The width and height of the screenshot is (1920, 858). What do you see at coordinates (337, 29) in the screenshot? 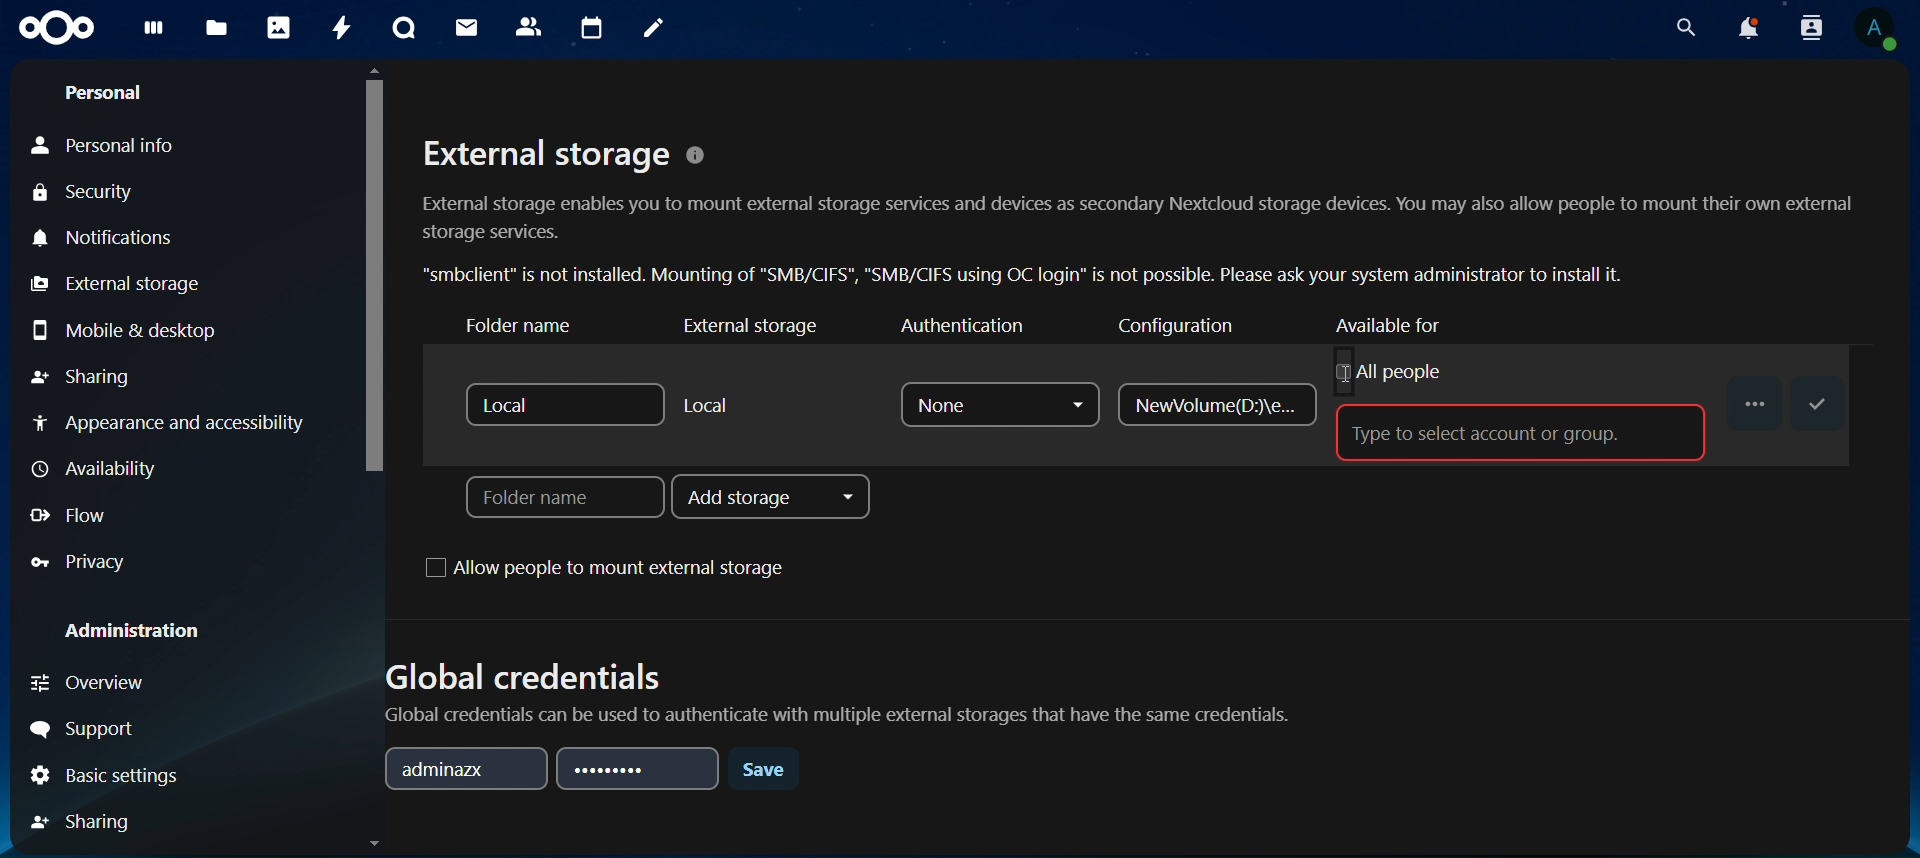
I see `activity` at bounding box center [337, 29].